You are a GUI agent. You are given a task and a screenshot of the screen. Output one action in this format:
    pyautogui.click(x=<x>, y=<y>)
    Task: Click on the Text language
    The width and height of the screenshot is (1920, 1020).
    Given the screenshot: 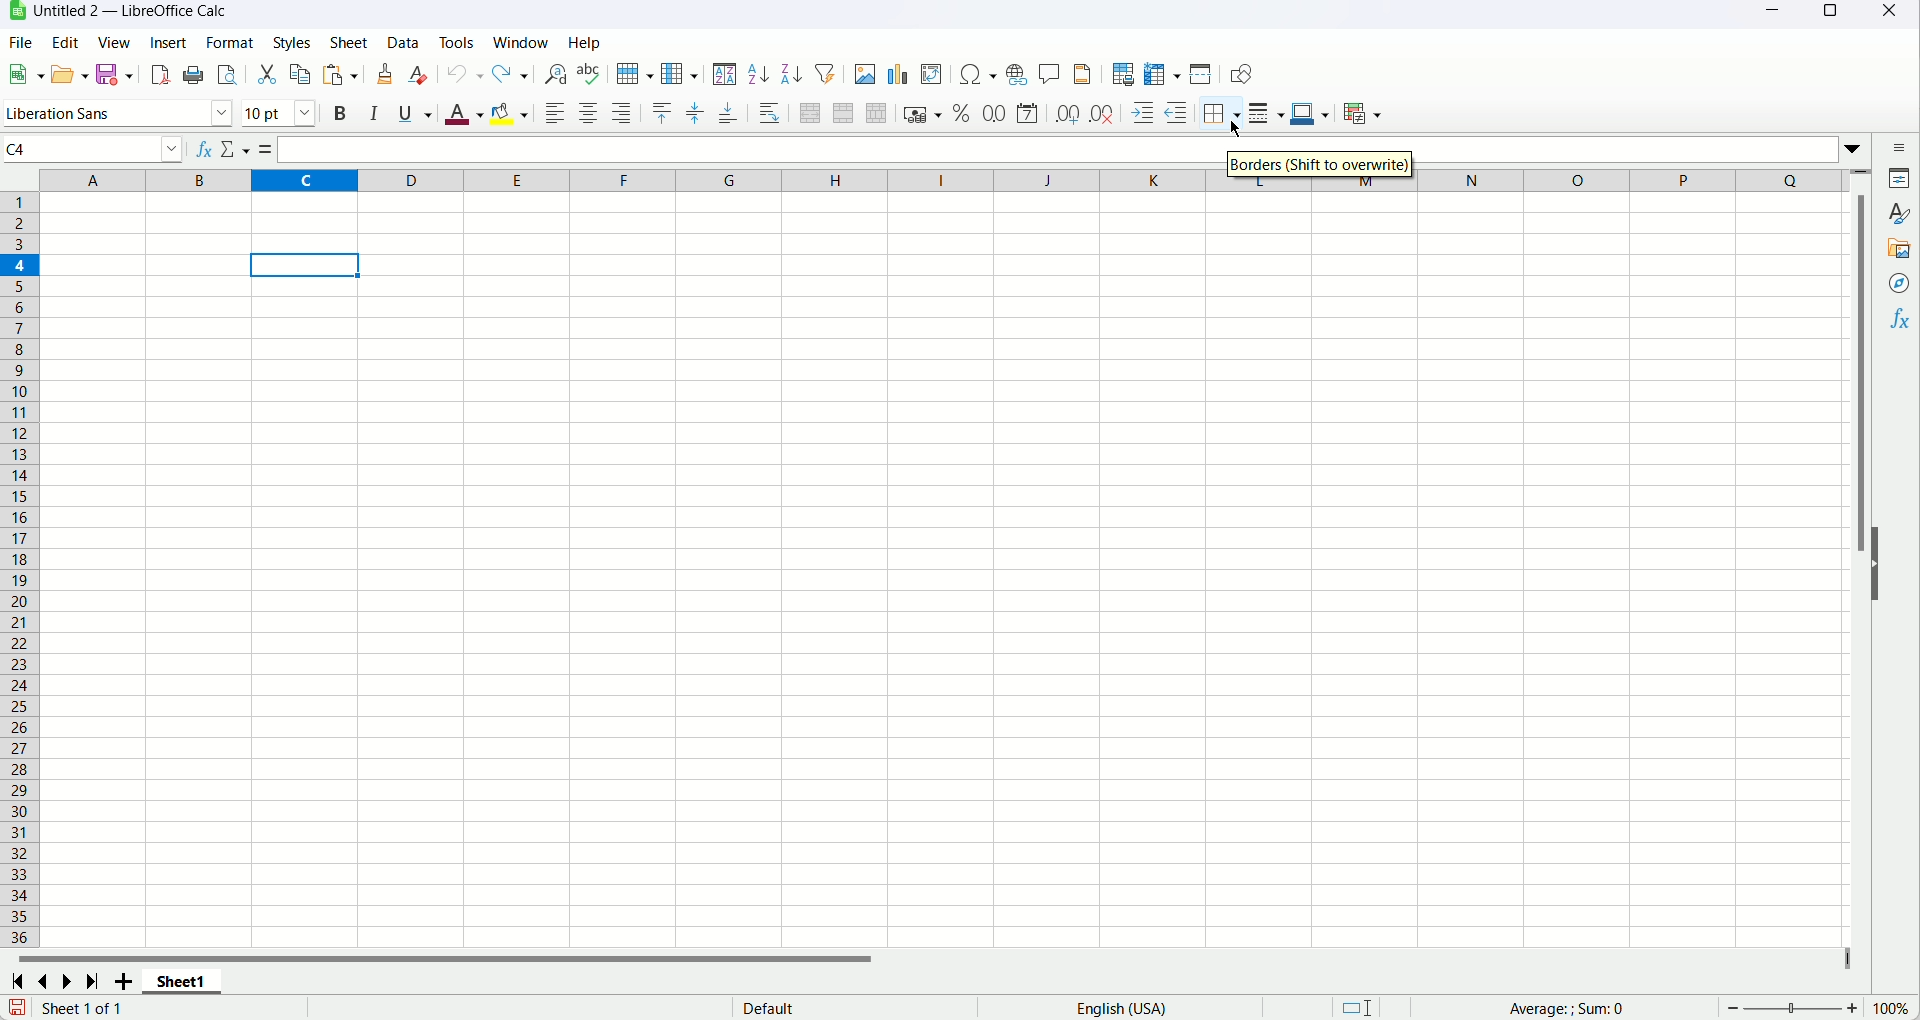 What is the action you would take?
    pyautogui.click(x=1121, y=1007)
    